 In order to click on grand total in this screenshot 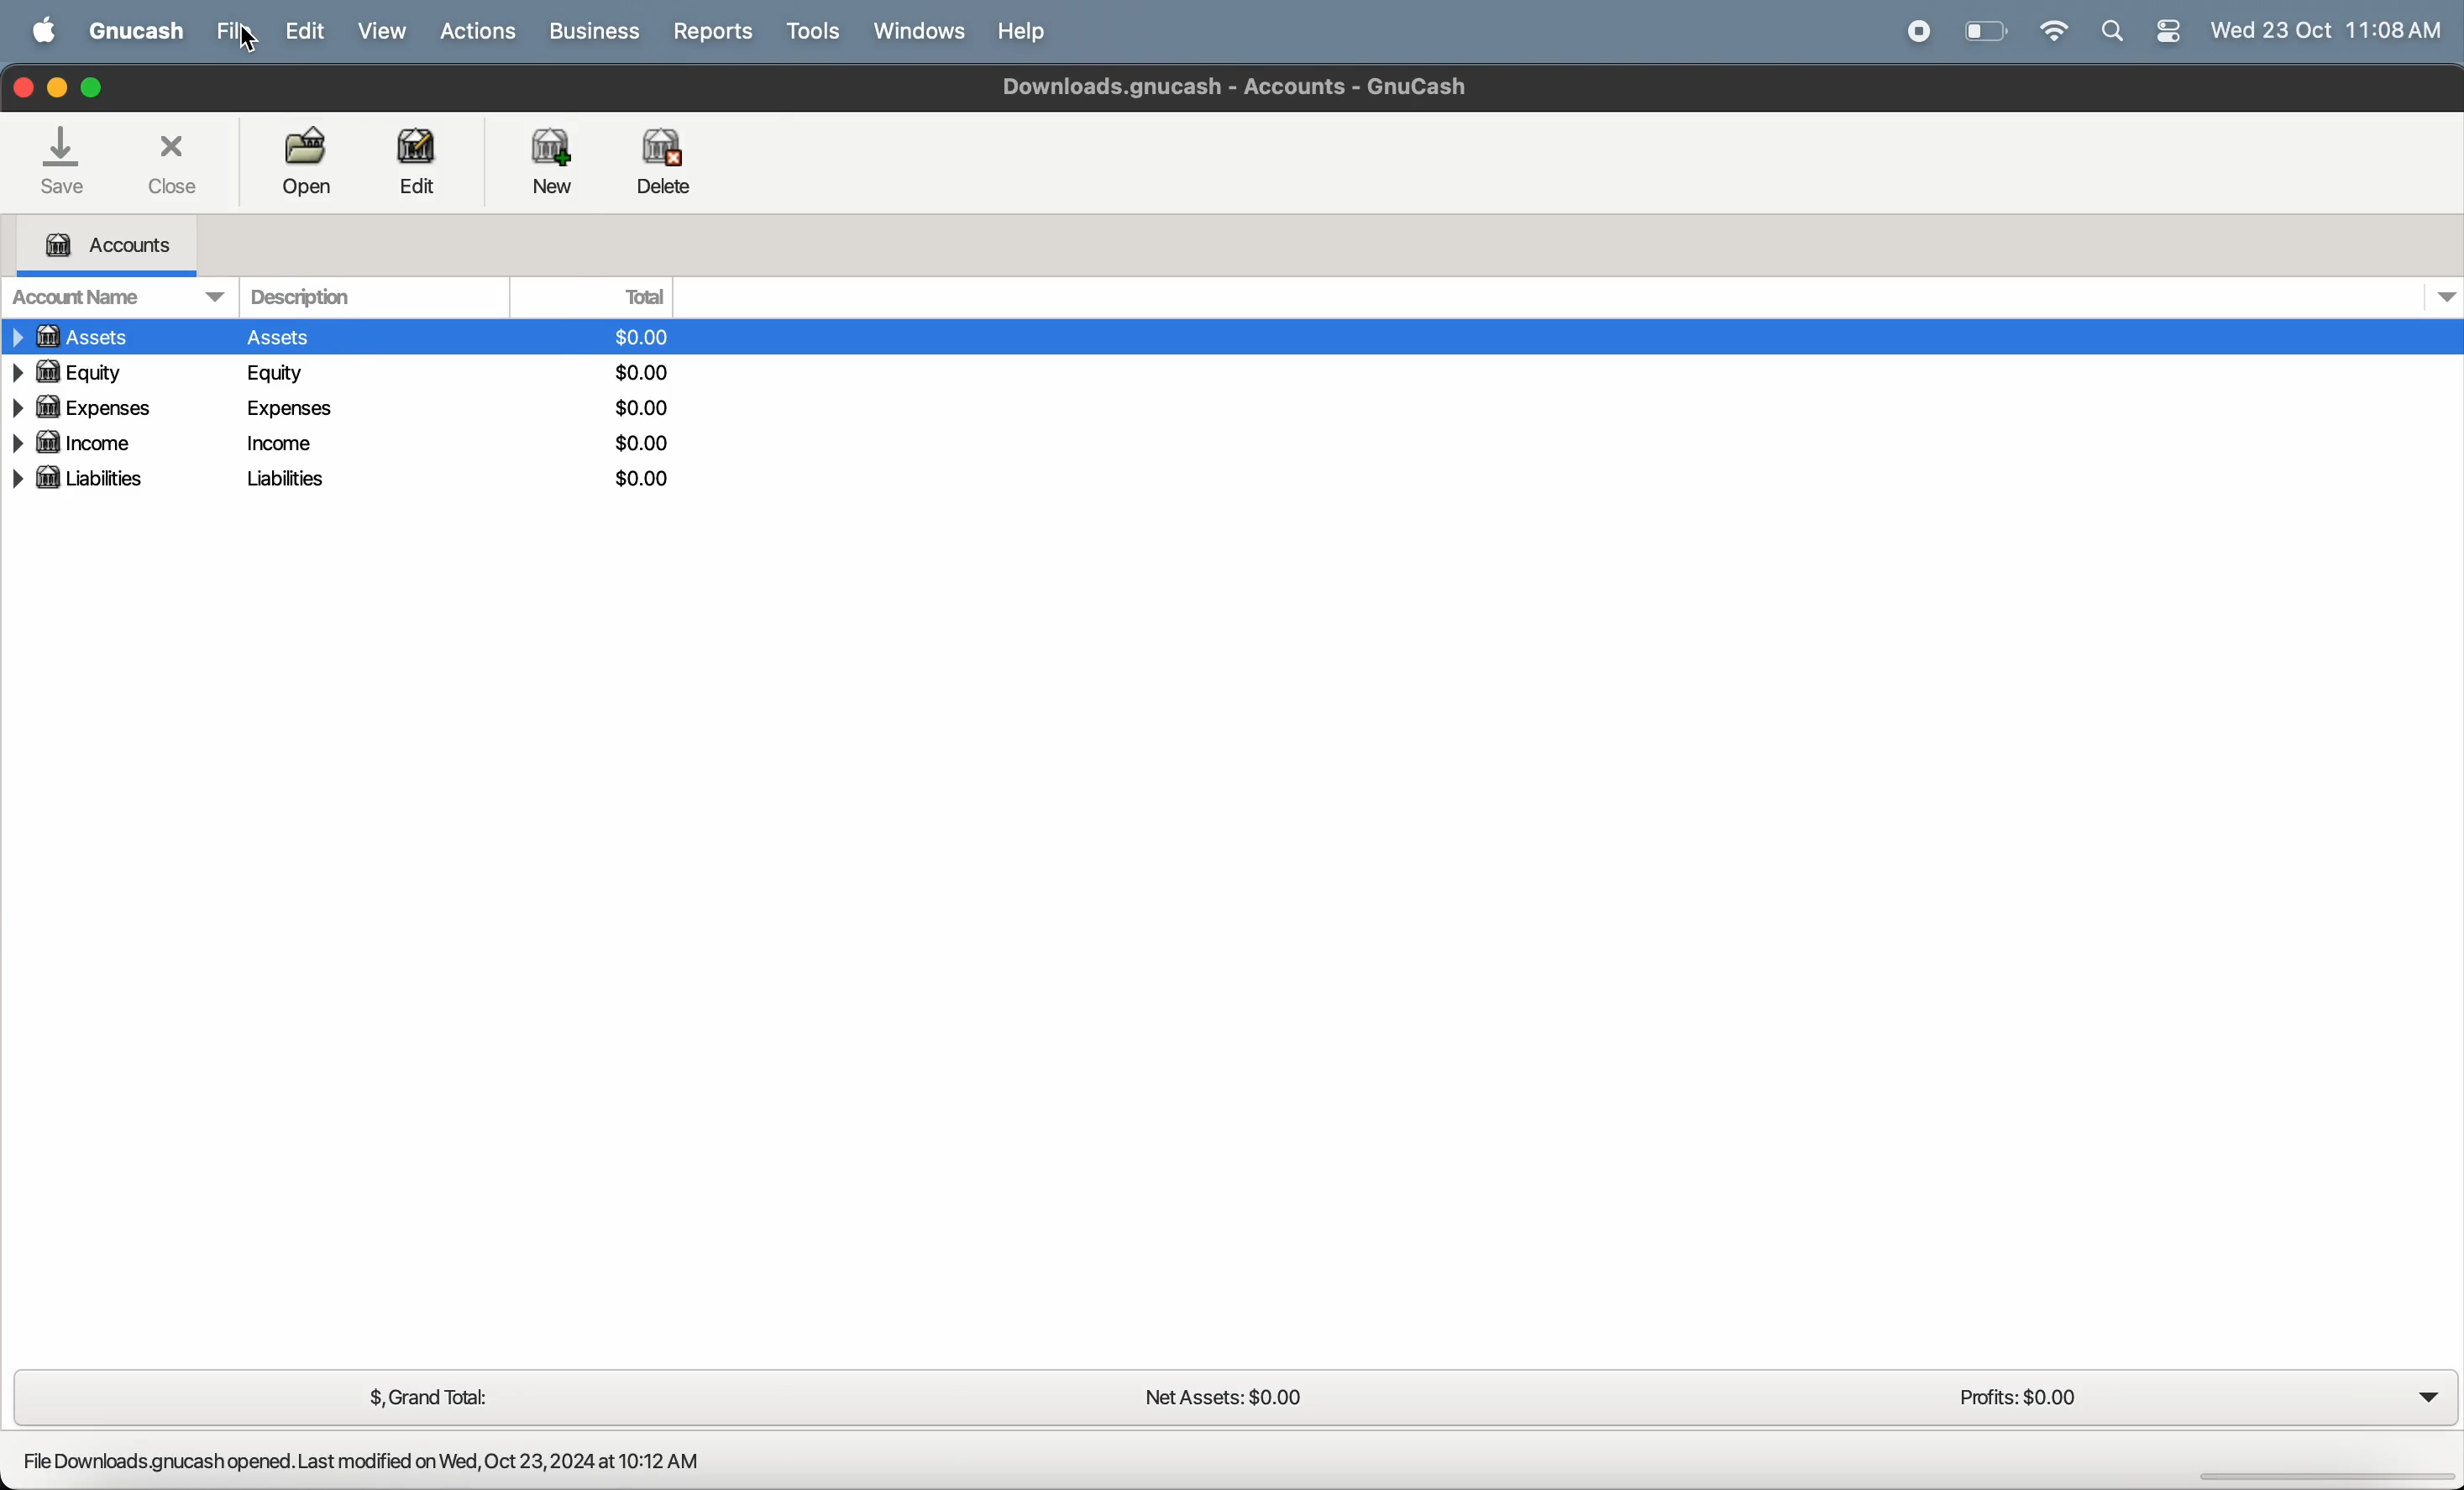, I will do `click(447, 1398)`.